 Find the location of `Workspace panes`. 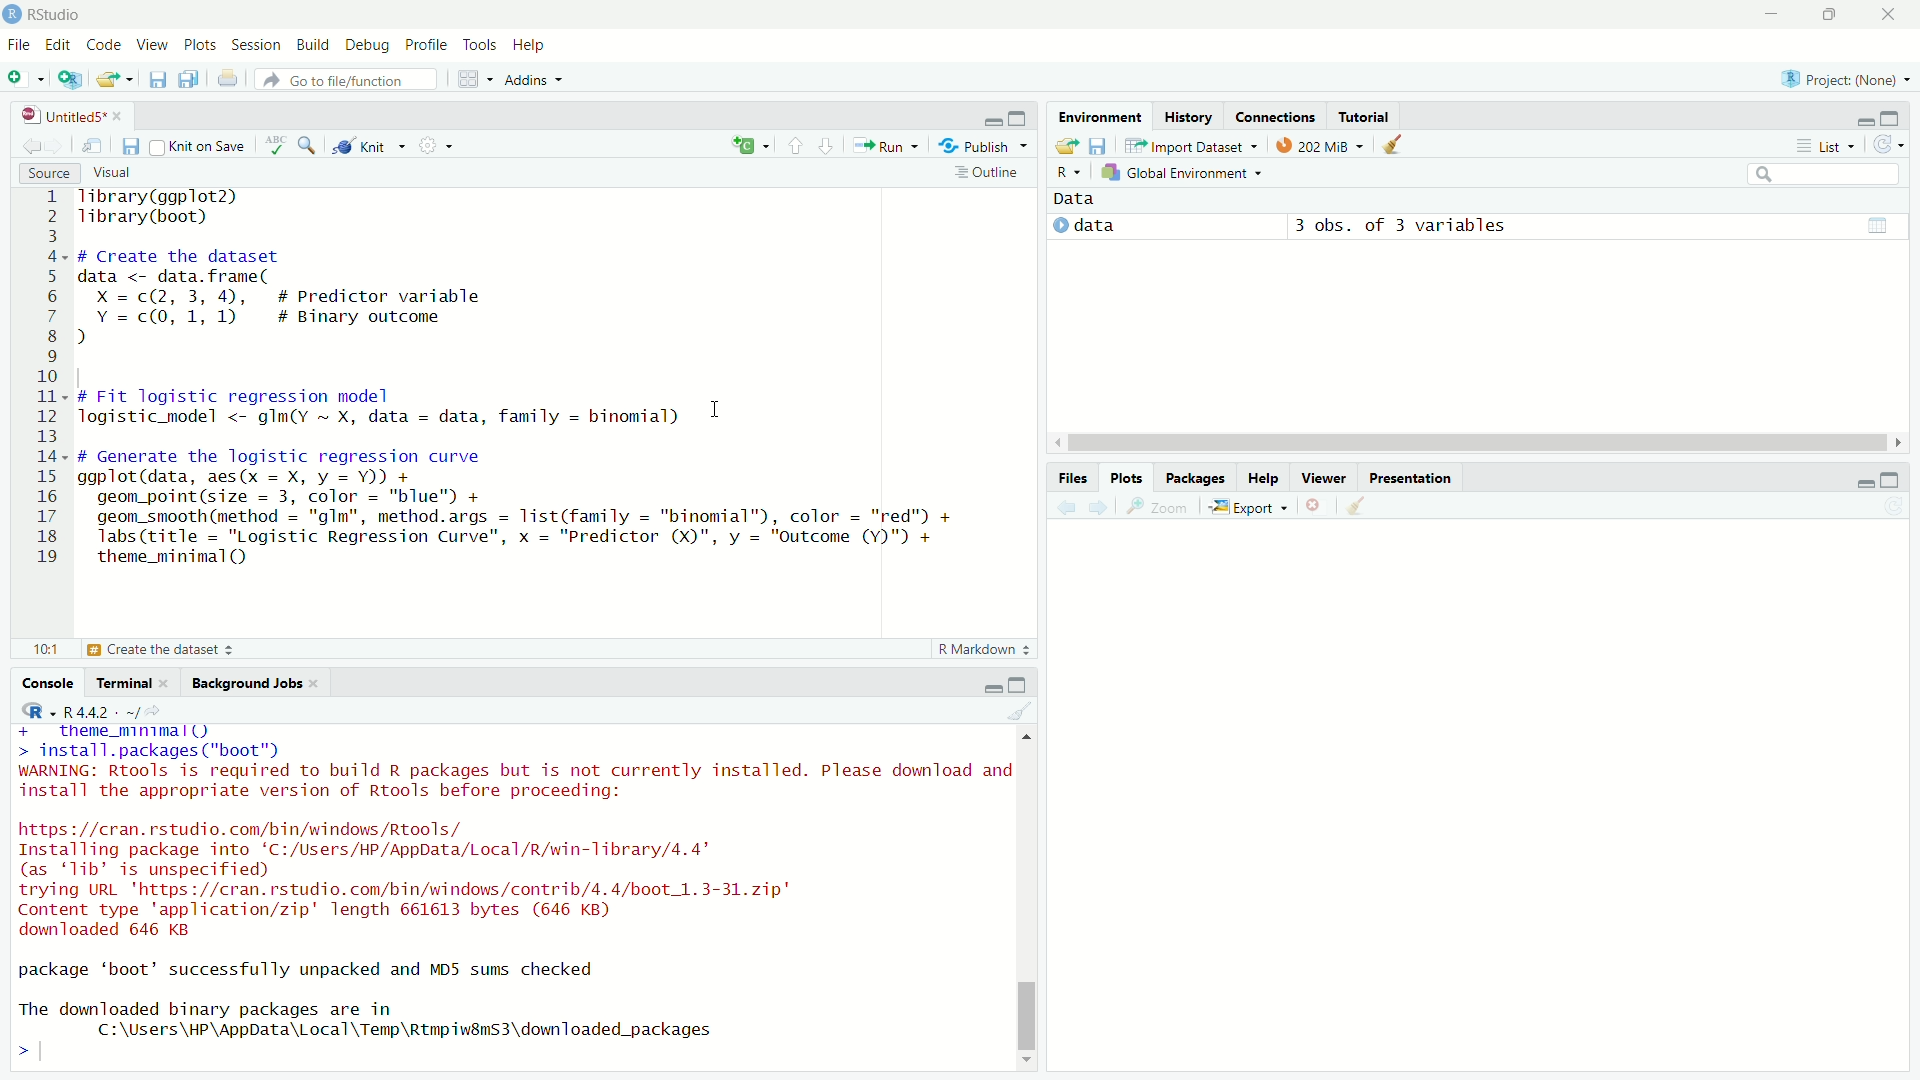

Workspace panes is located at coordinates (473, 77).